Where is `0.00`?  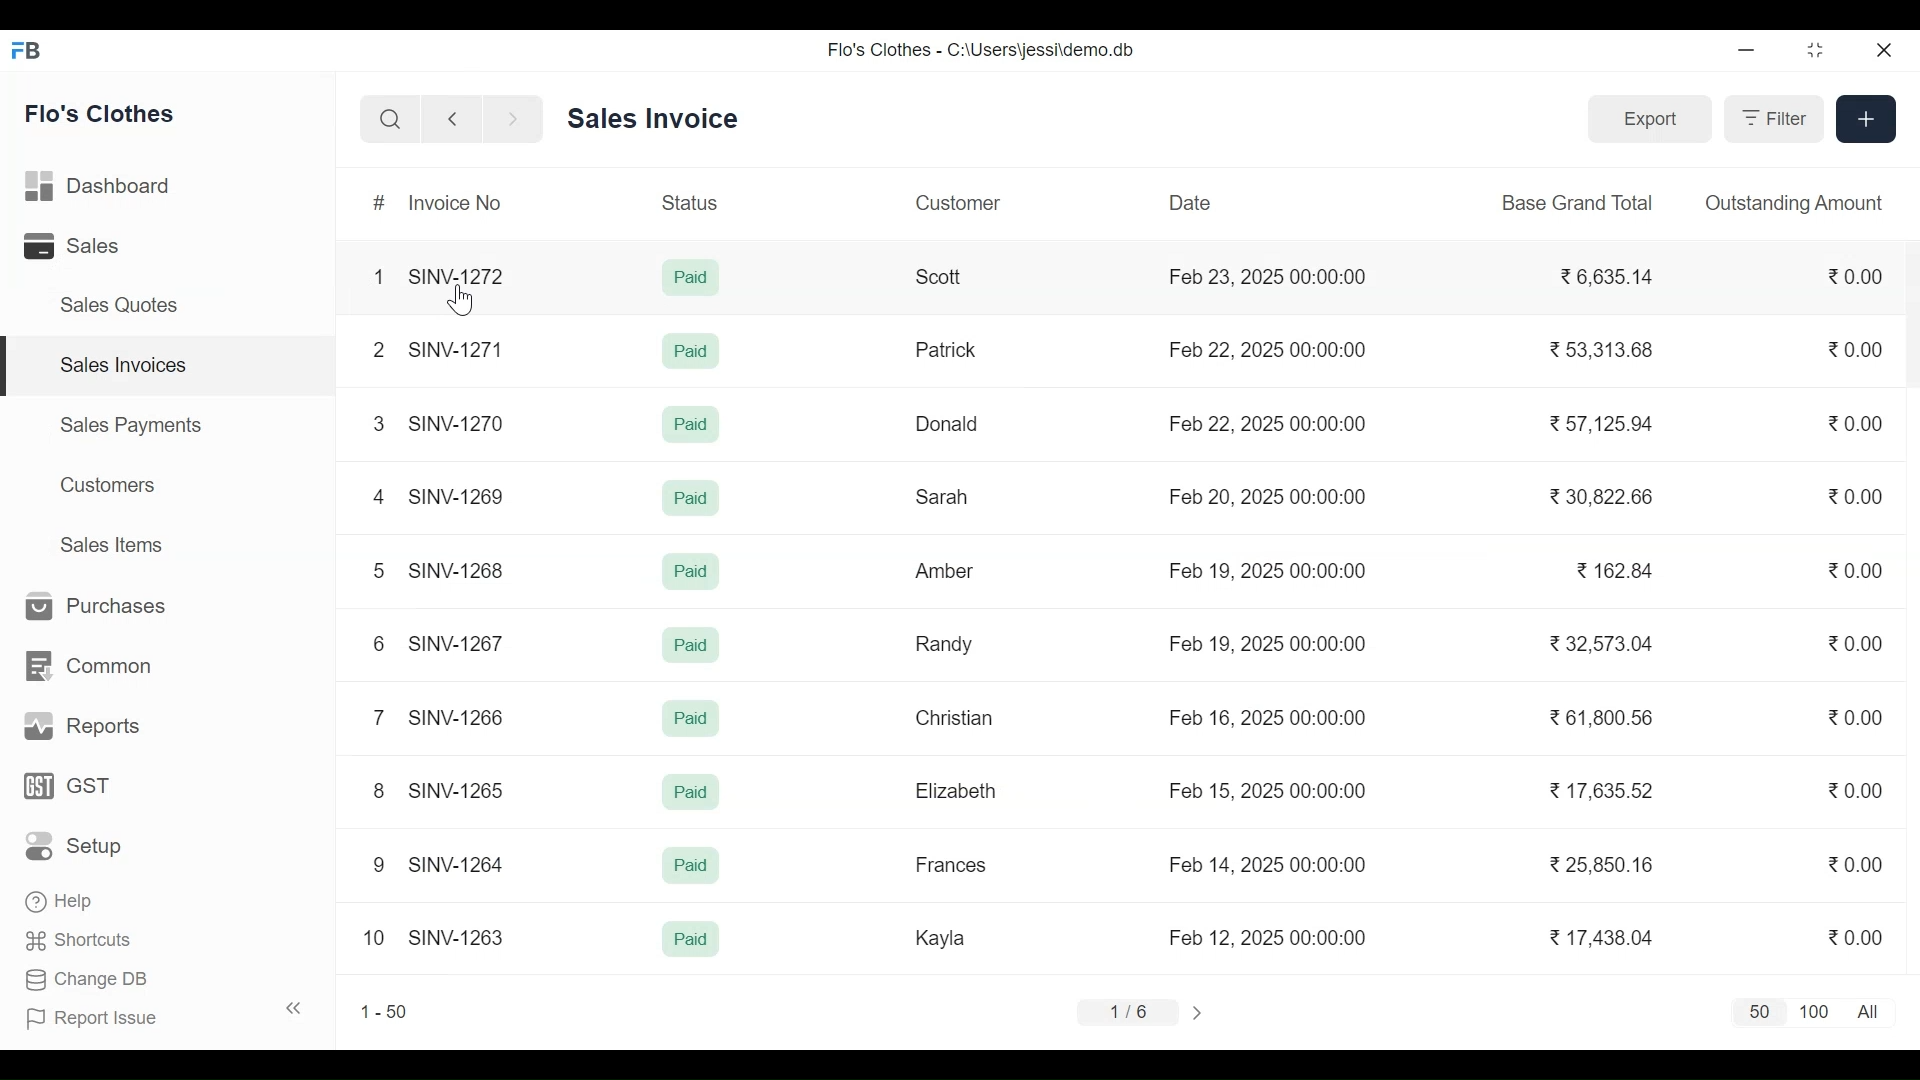 0.00 is located at coordinates (1856, 572).